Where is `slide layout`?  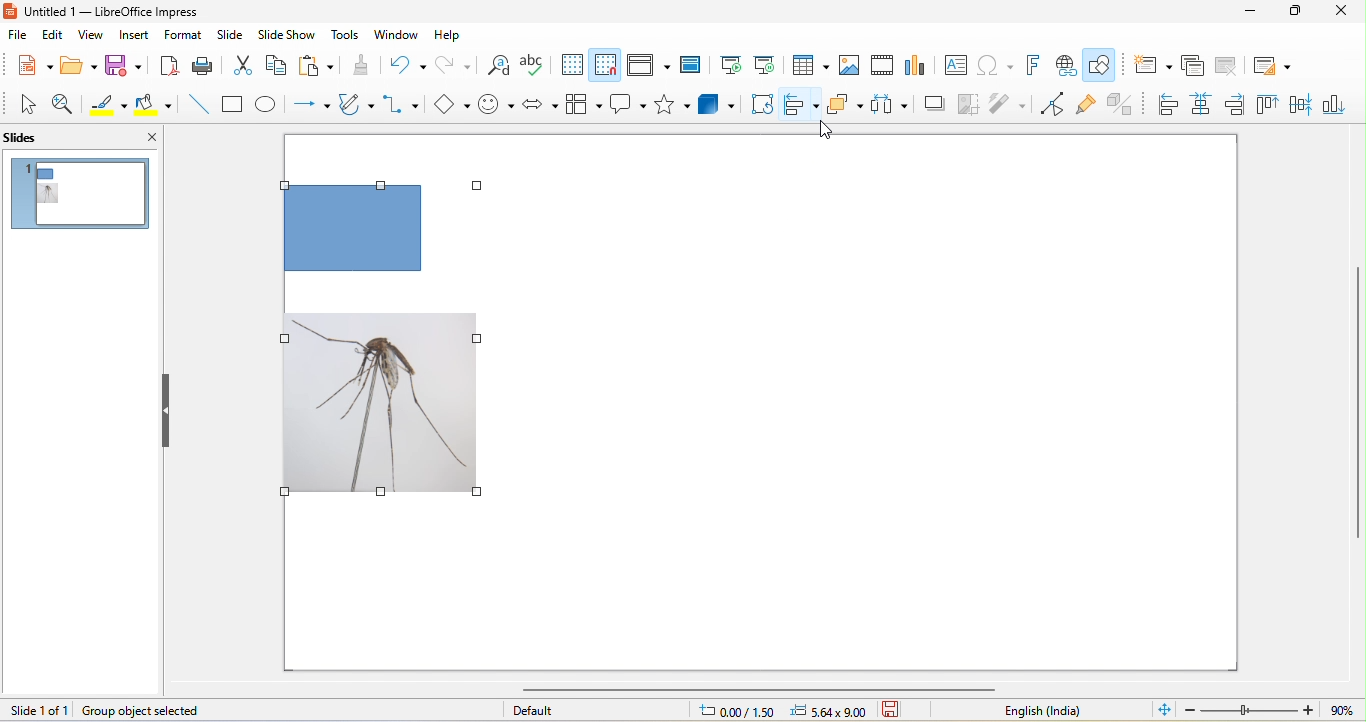 slide layout is located at coordinates (1276, 68).